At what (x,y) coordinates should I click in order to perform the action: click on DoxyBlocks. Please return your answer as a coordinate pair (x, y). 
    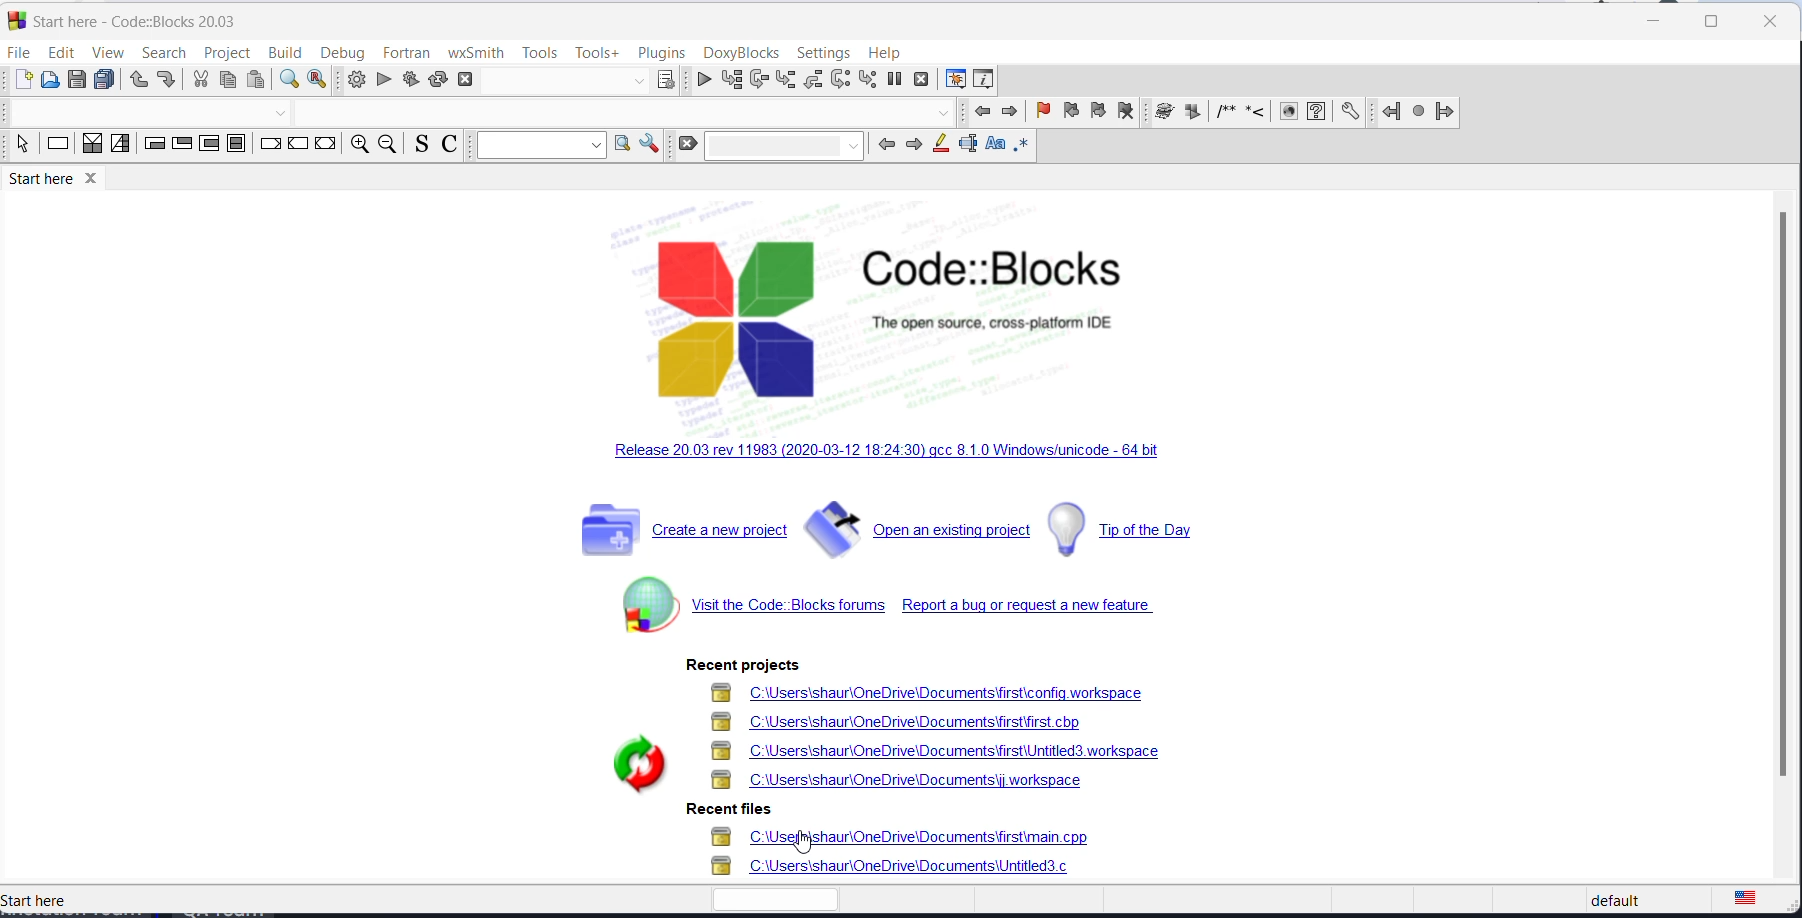
    Looking at the image, I should click on (743, 53).